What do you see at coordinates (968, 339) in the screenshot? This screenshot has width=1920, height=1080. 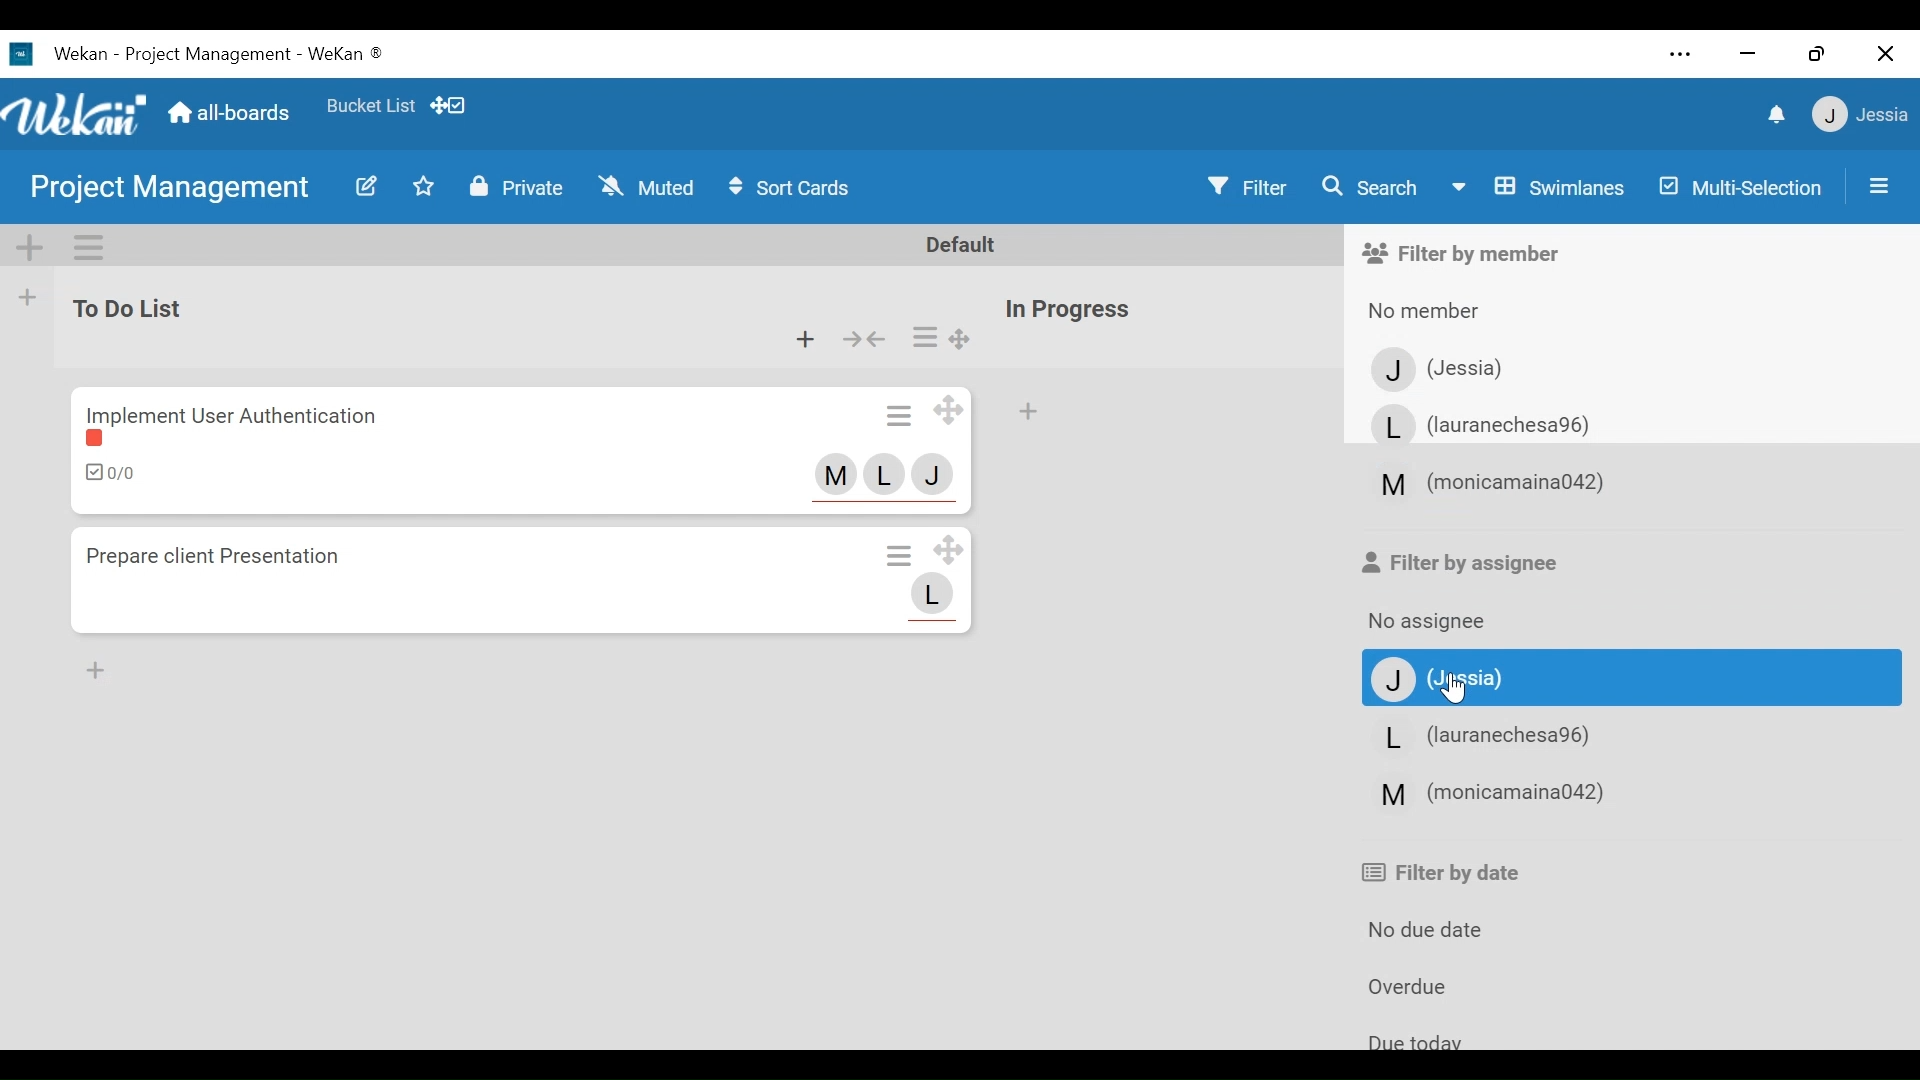 I see `Desktop drag handles` at bounding box center [968, 339].